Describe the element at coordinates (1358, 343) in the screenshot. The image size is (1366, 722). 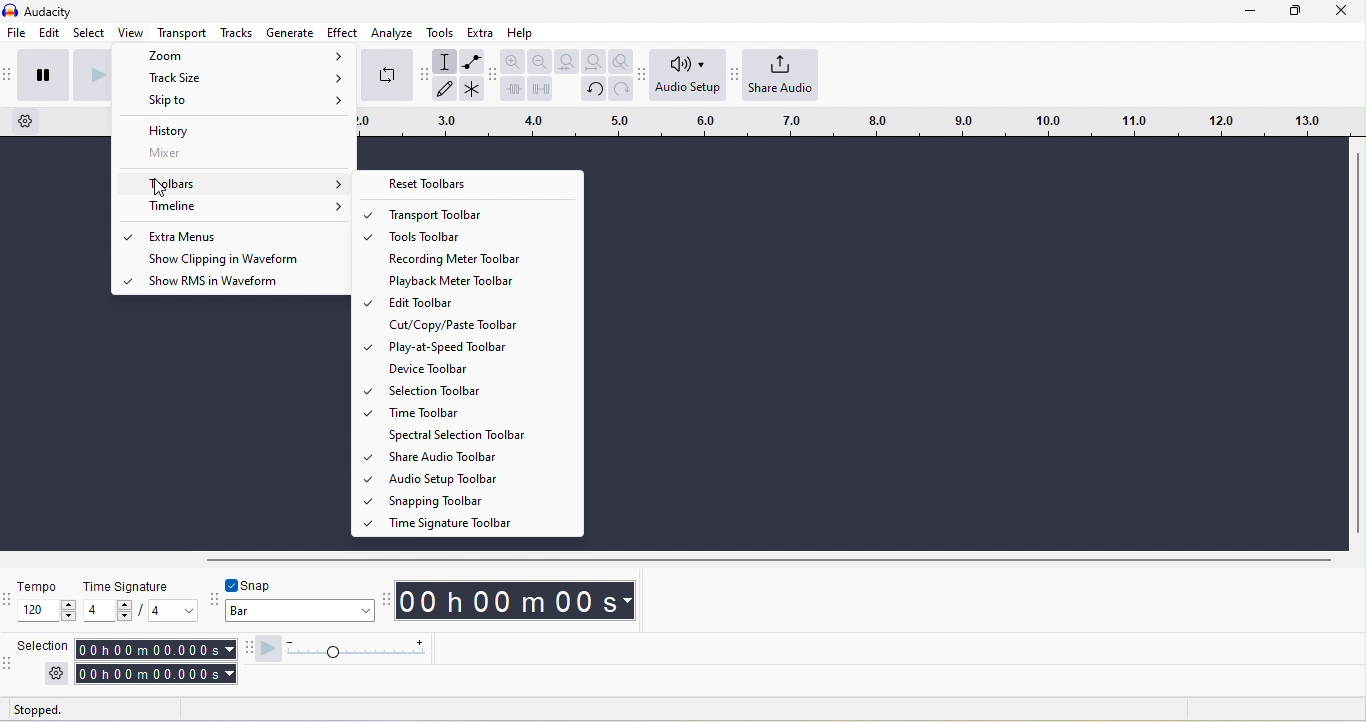
I see `vertical toolbar` at that location.